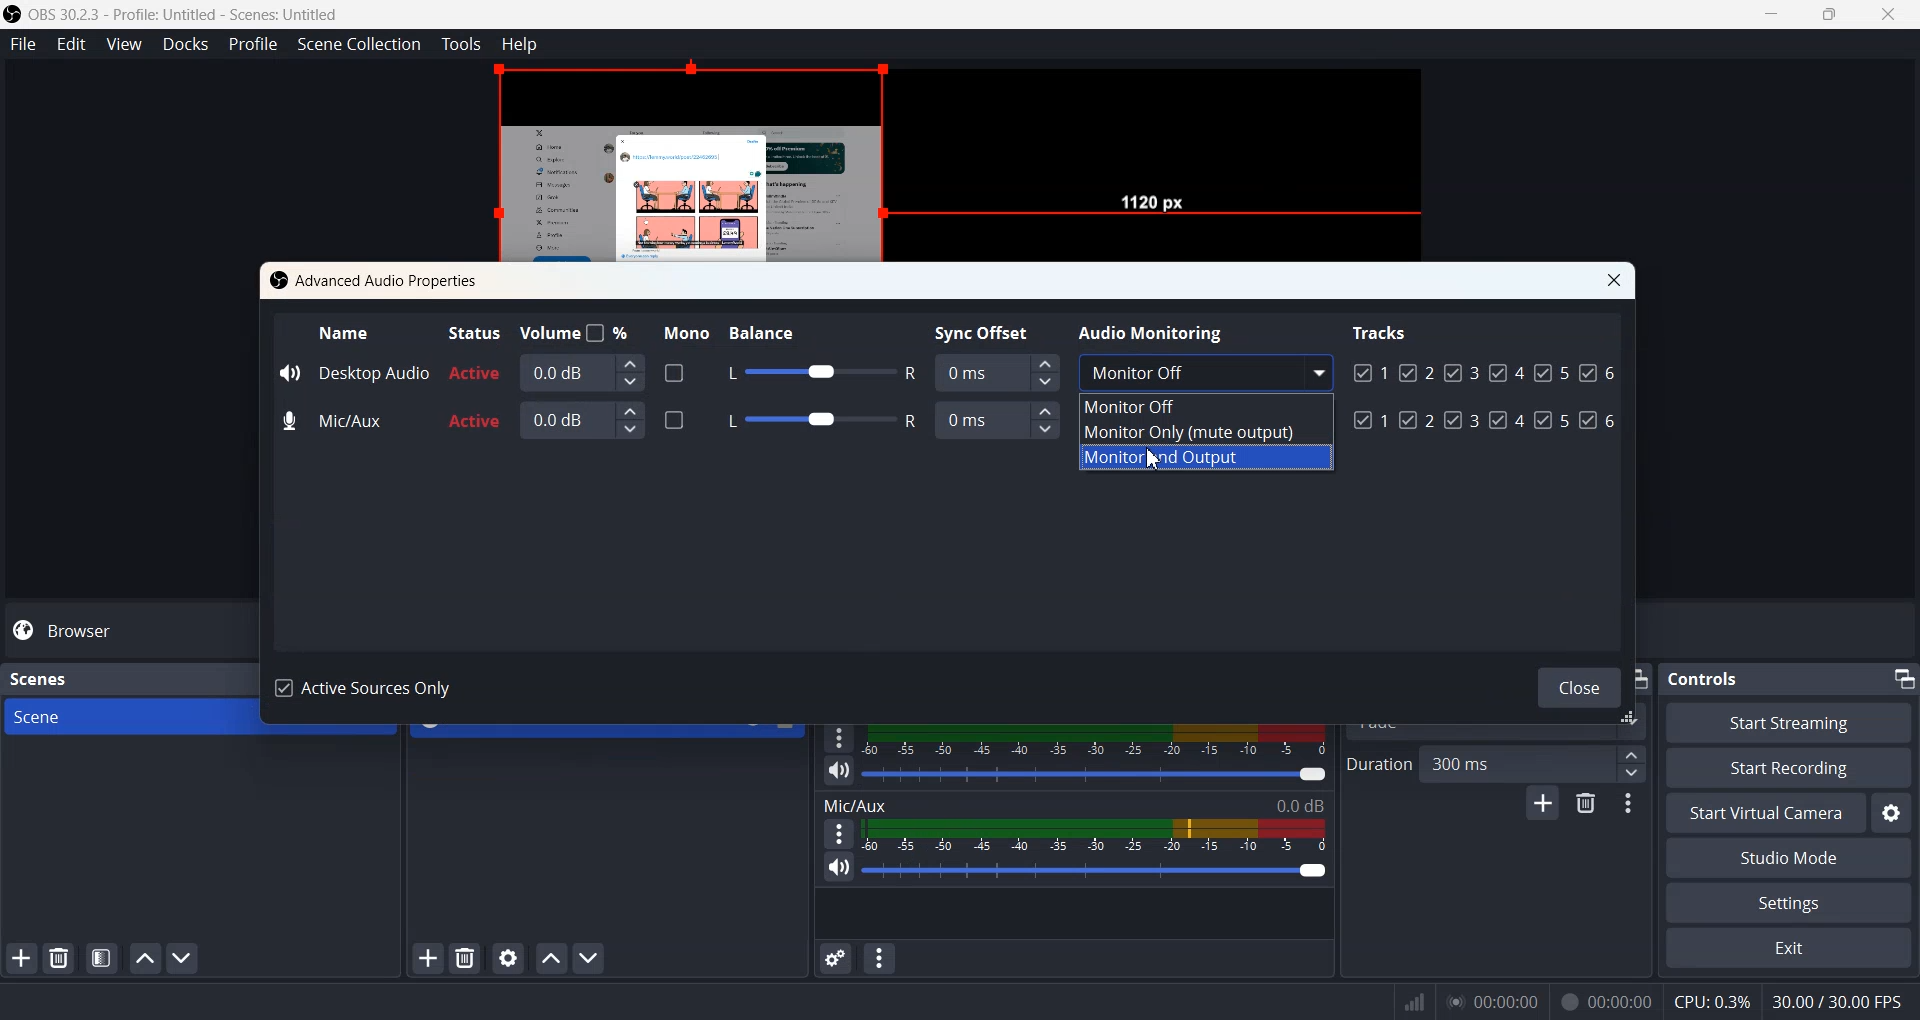  What do you see at coordinates (369, 690) in the screenshot?
I see `Active Sources Only` at bounding box center [369, 690].